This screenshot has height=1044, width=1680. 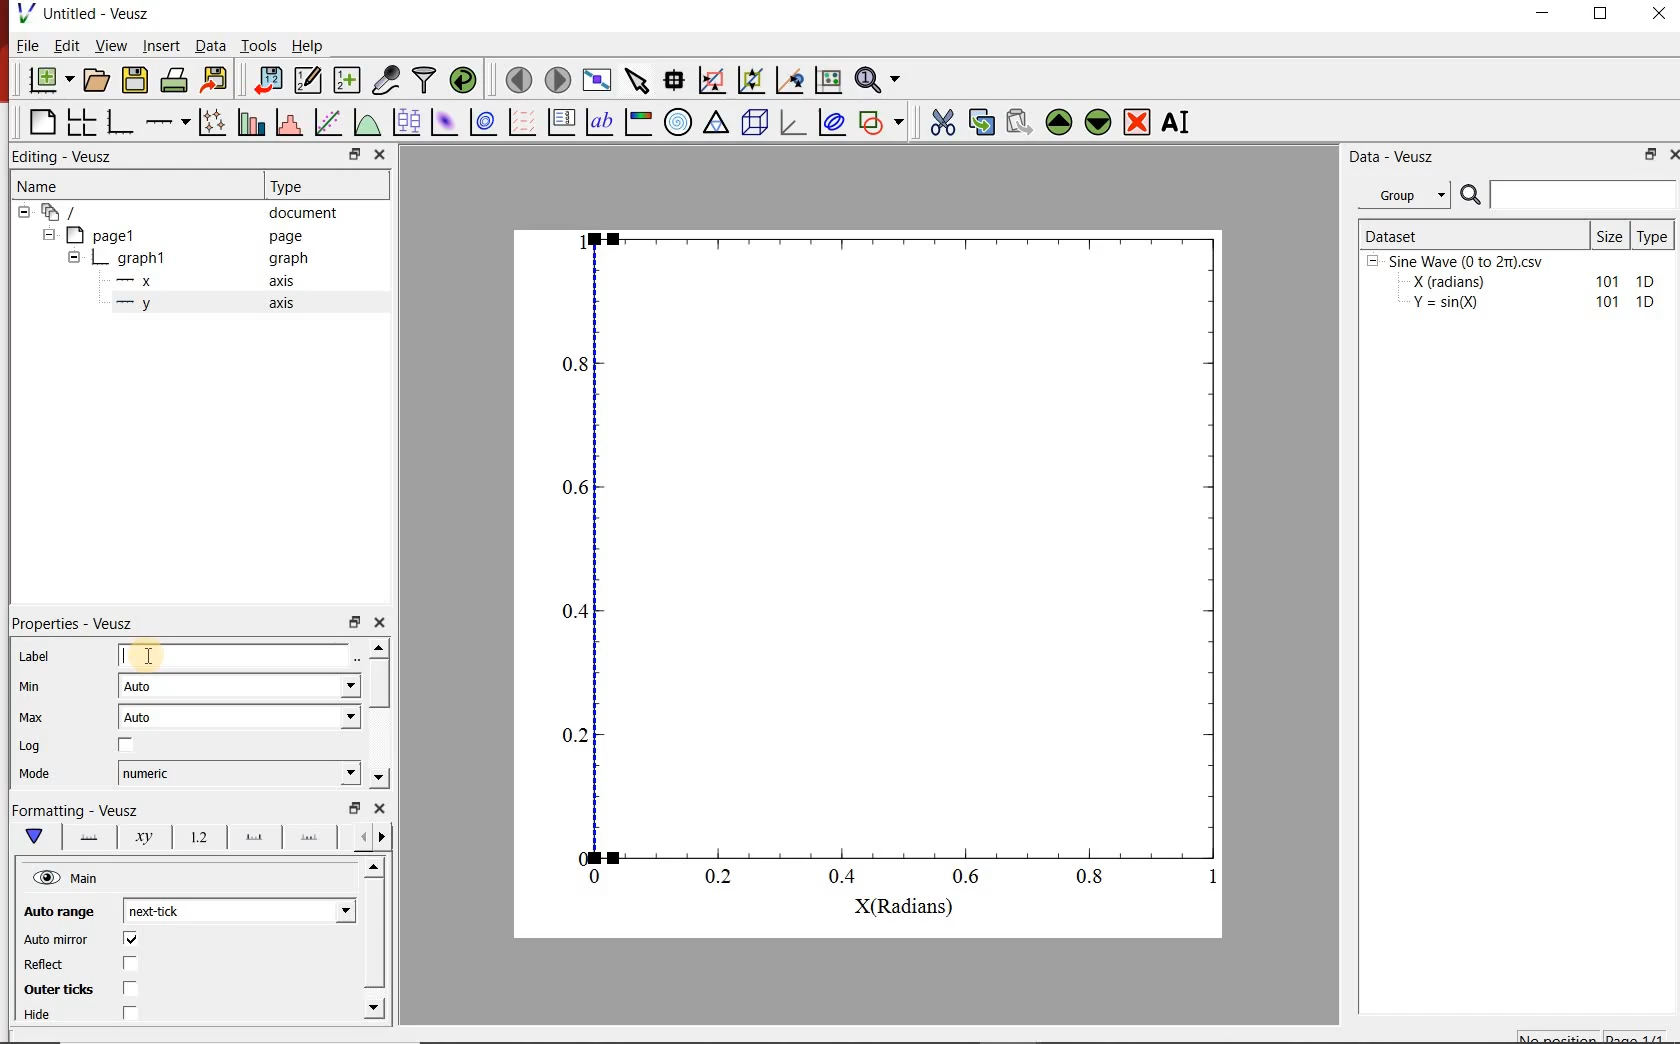 What do you see at coordinates (1137, 122) in the screenshot?
I see `remove` at bounding box center [1137, 122].